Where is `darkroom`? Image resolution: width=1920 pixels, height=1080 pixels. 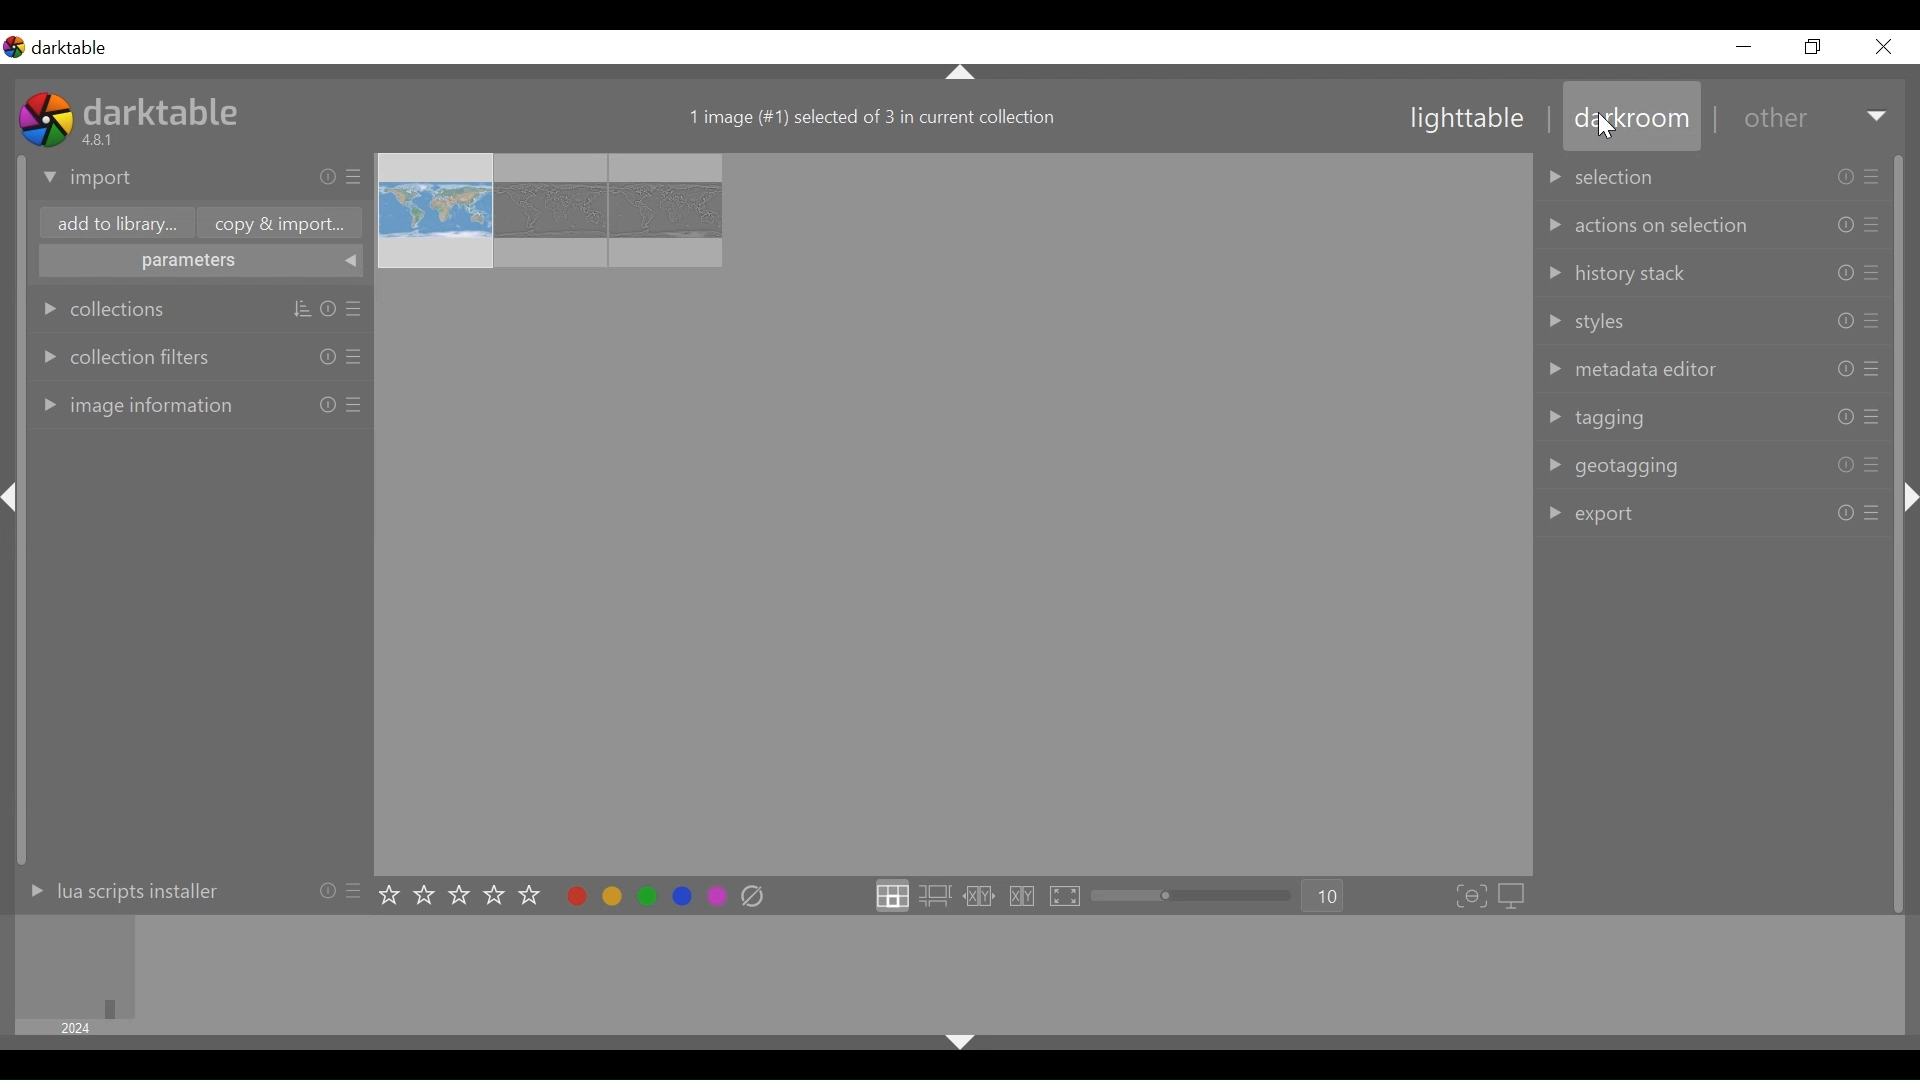 darkroom is located at coordinates (1633, 116).